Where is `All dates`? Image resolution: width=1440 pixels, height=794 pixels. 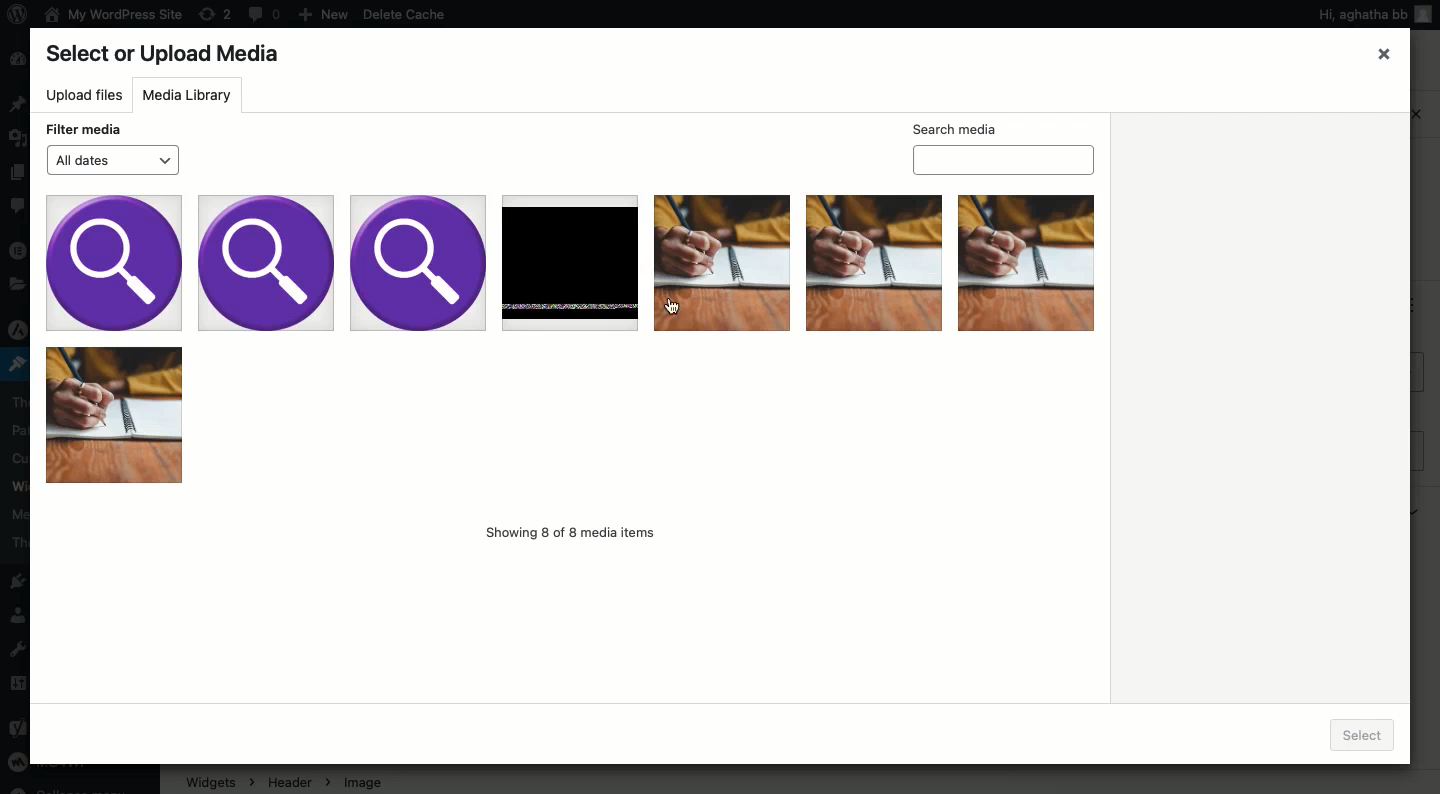
All dates is located at coordinates (112, 160).